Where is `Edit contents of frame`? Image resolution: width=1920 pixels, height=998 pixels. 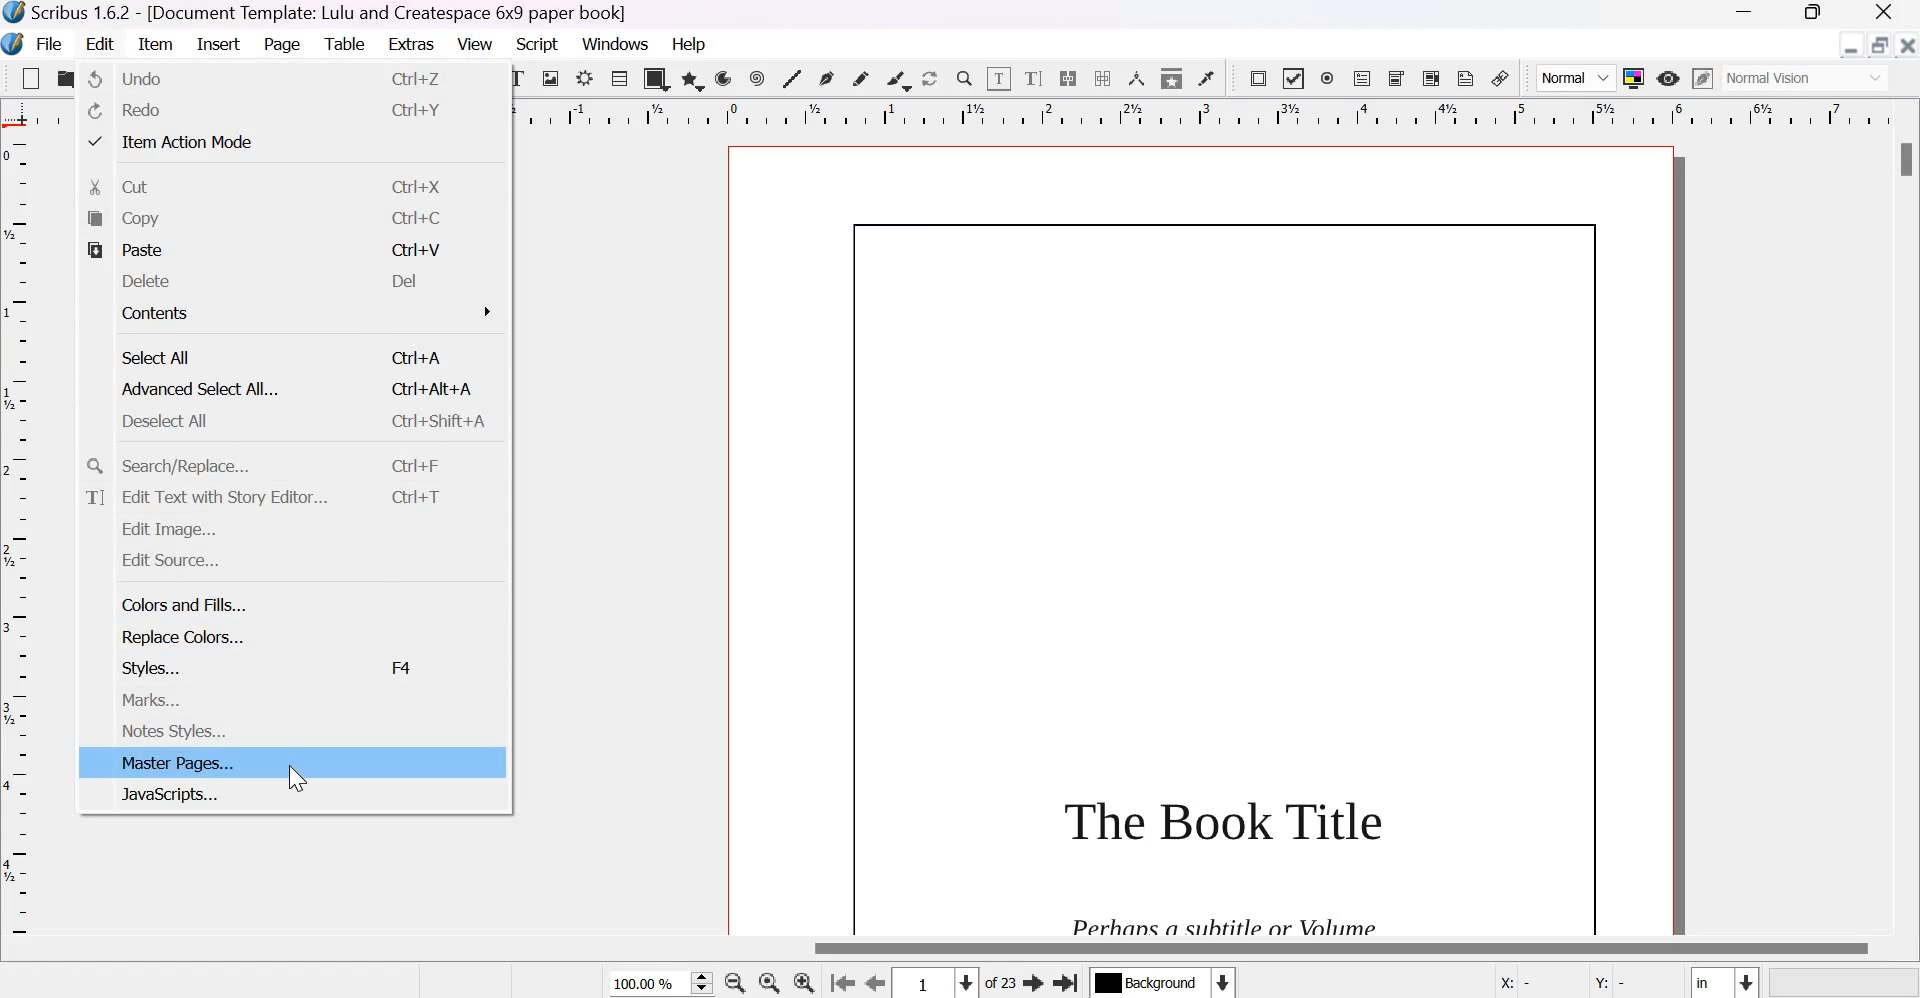
Edit contents of frame is located at coordinates (998, 77).